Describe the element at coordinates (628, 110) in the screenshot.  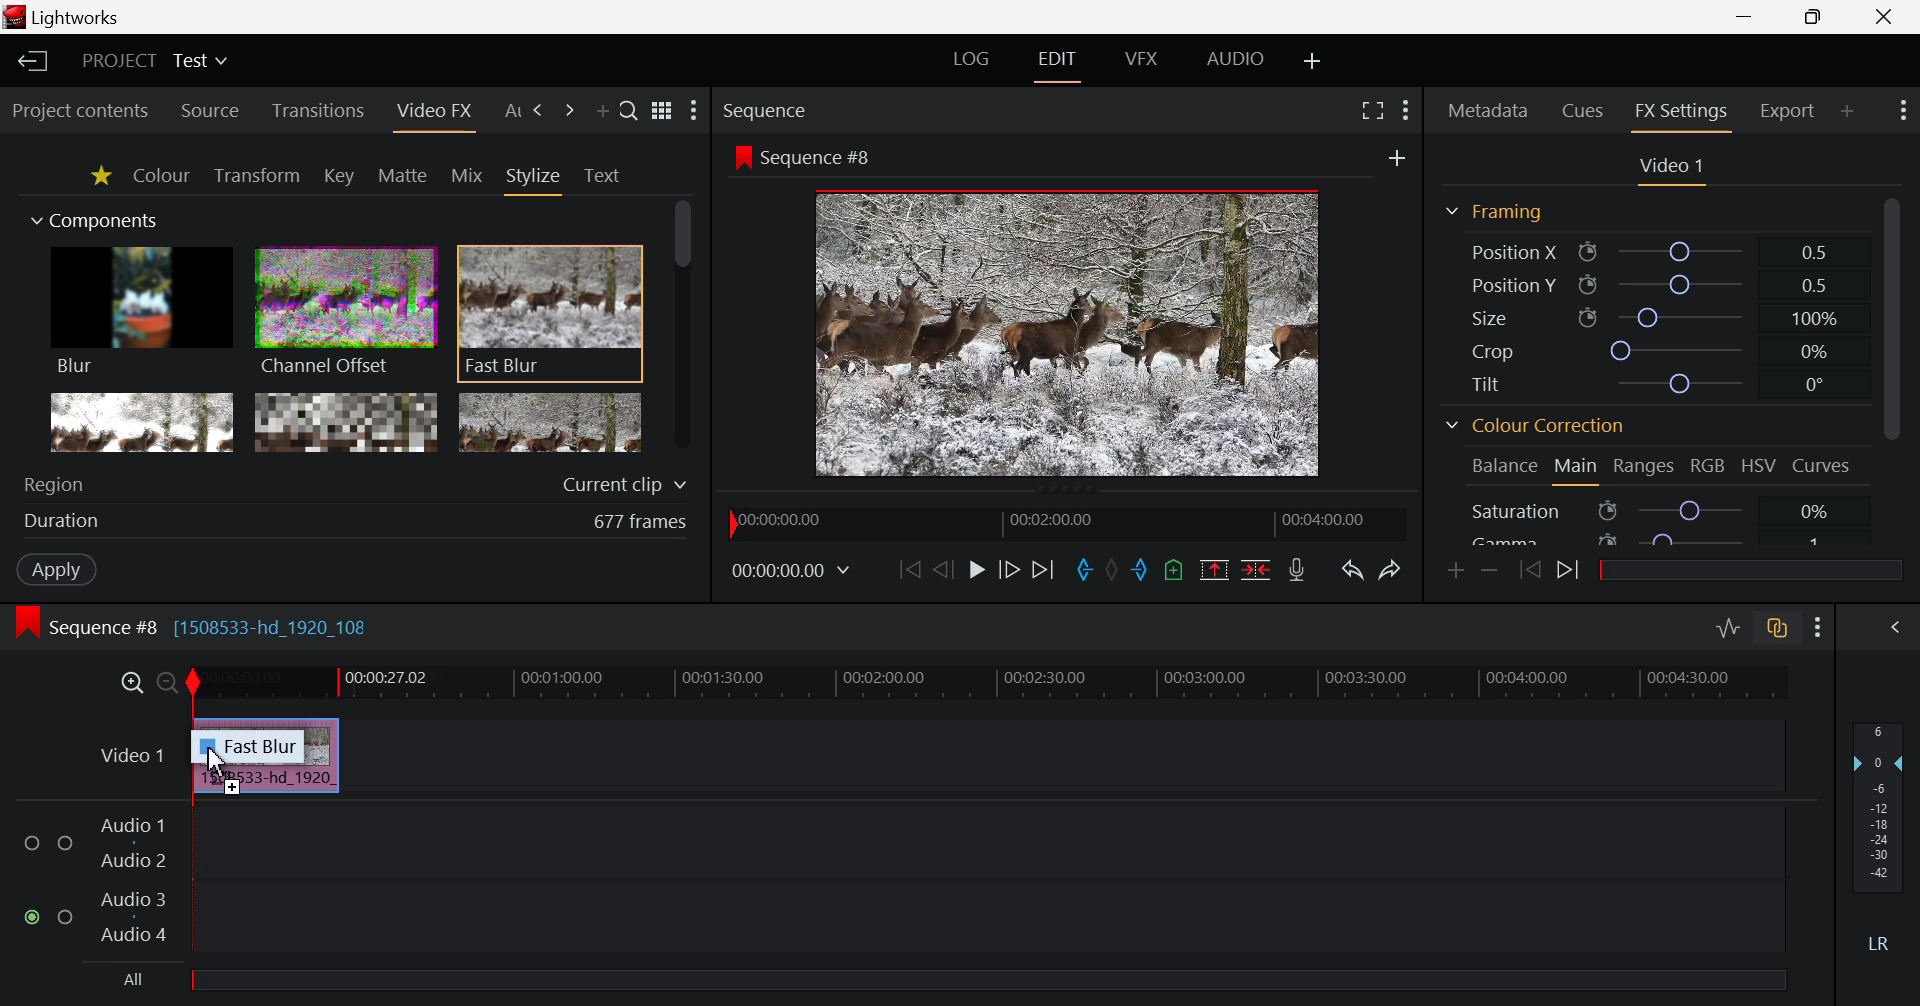
I see `Search` at that location.